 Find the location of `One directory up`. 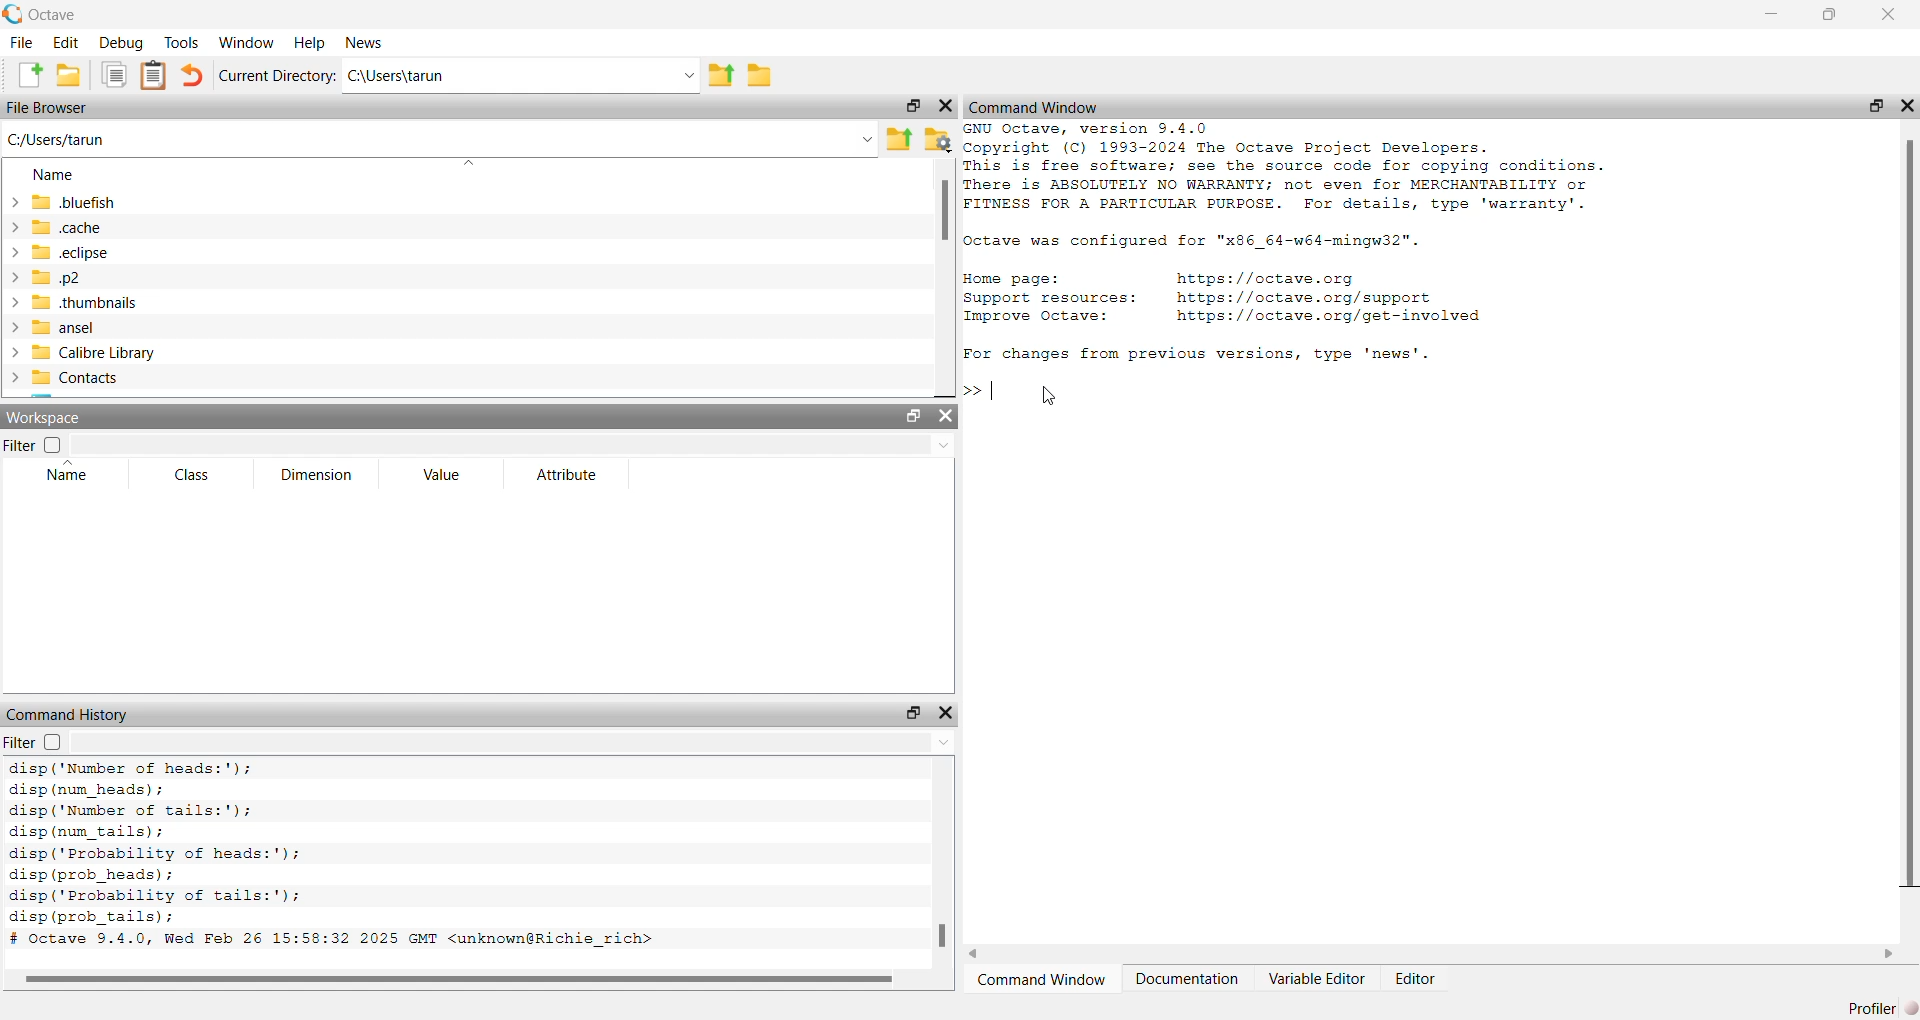

One directory up is located at coordinates (721, 73).